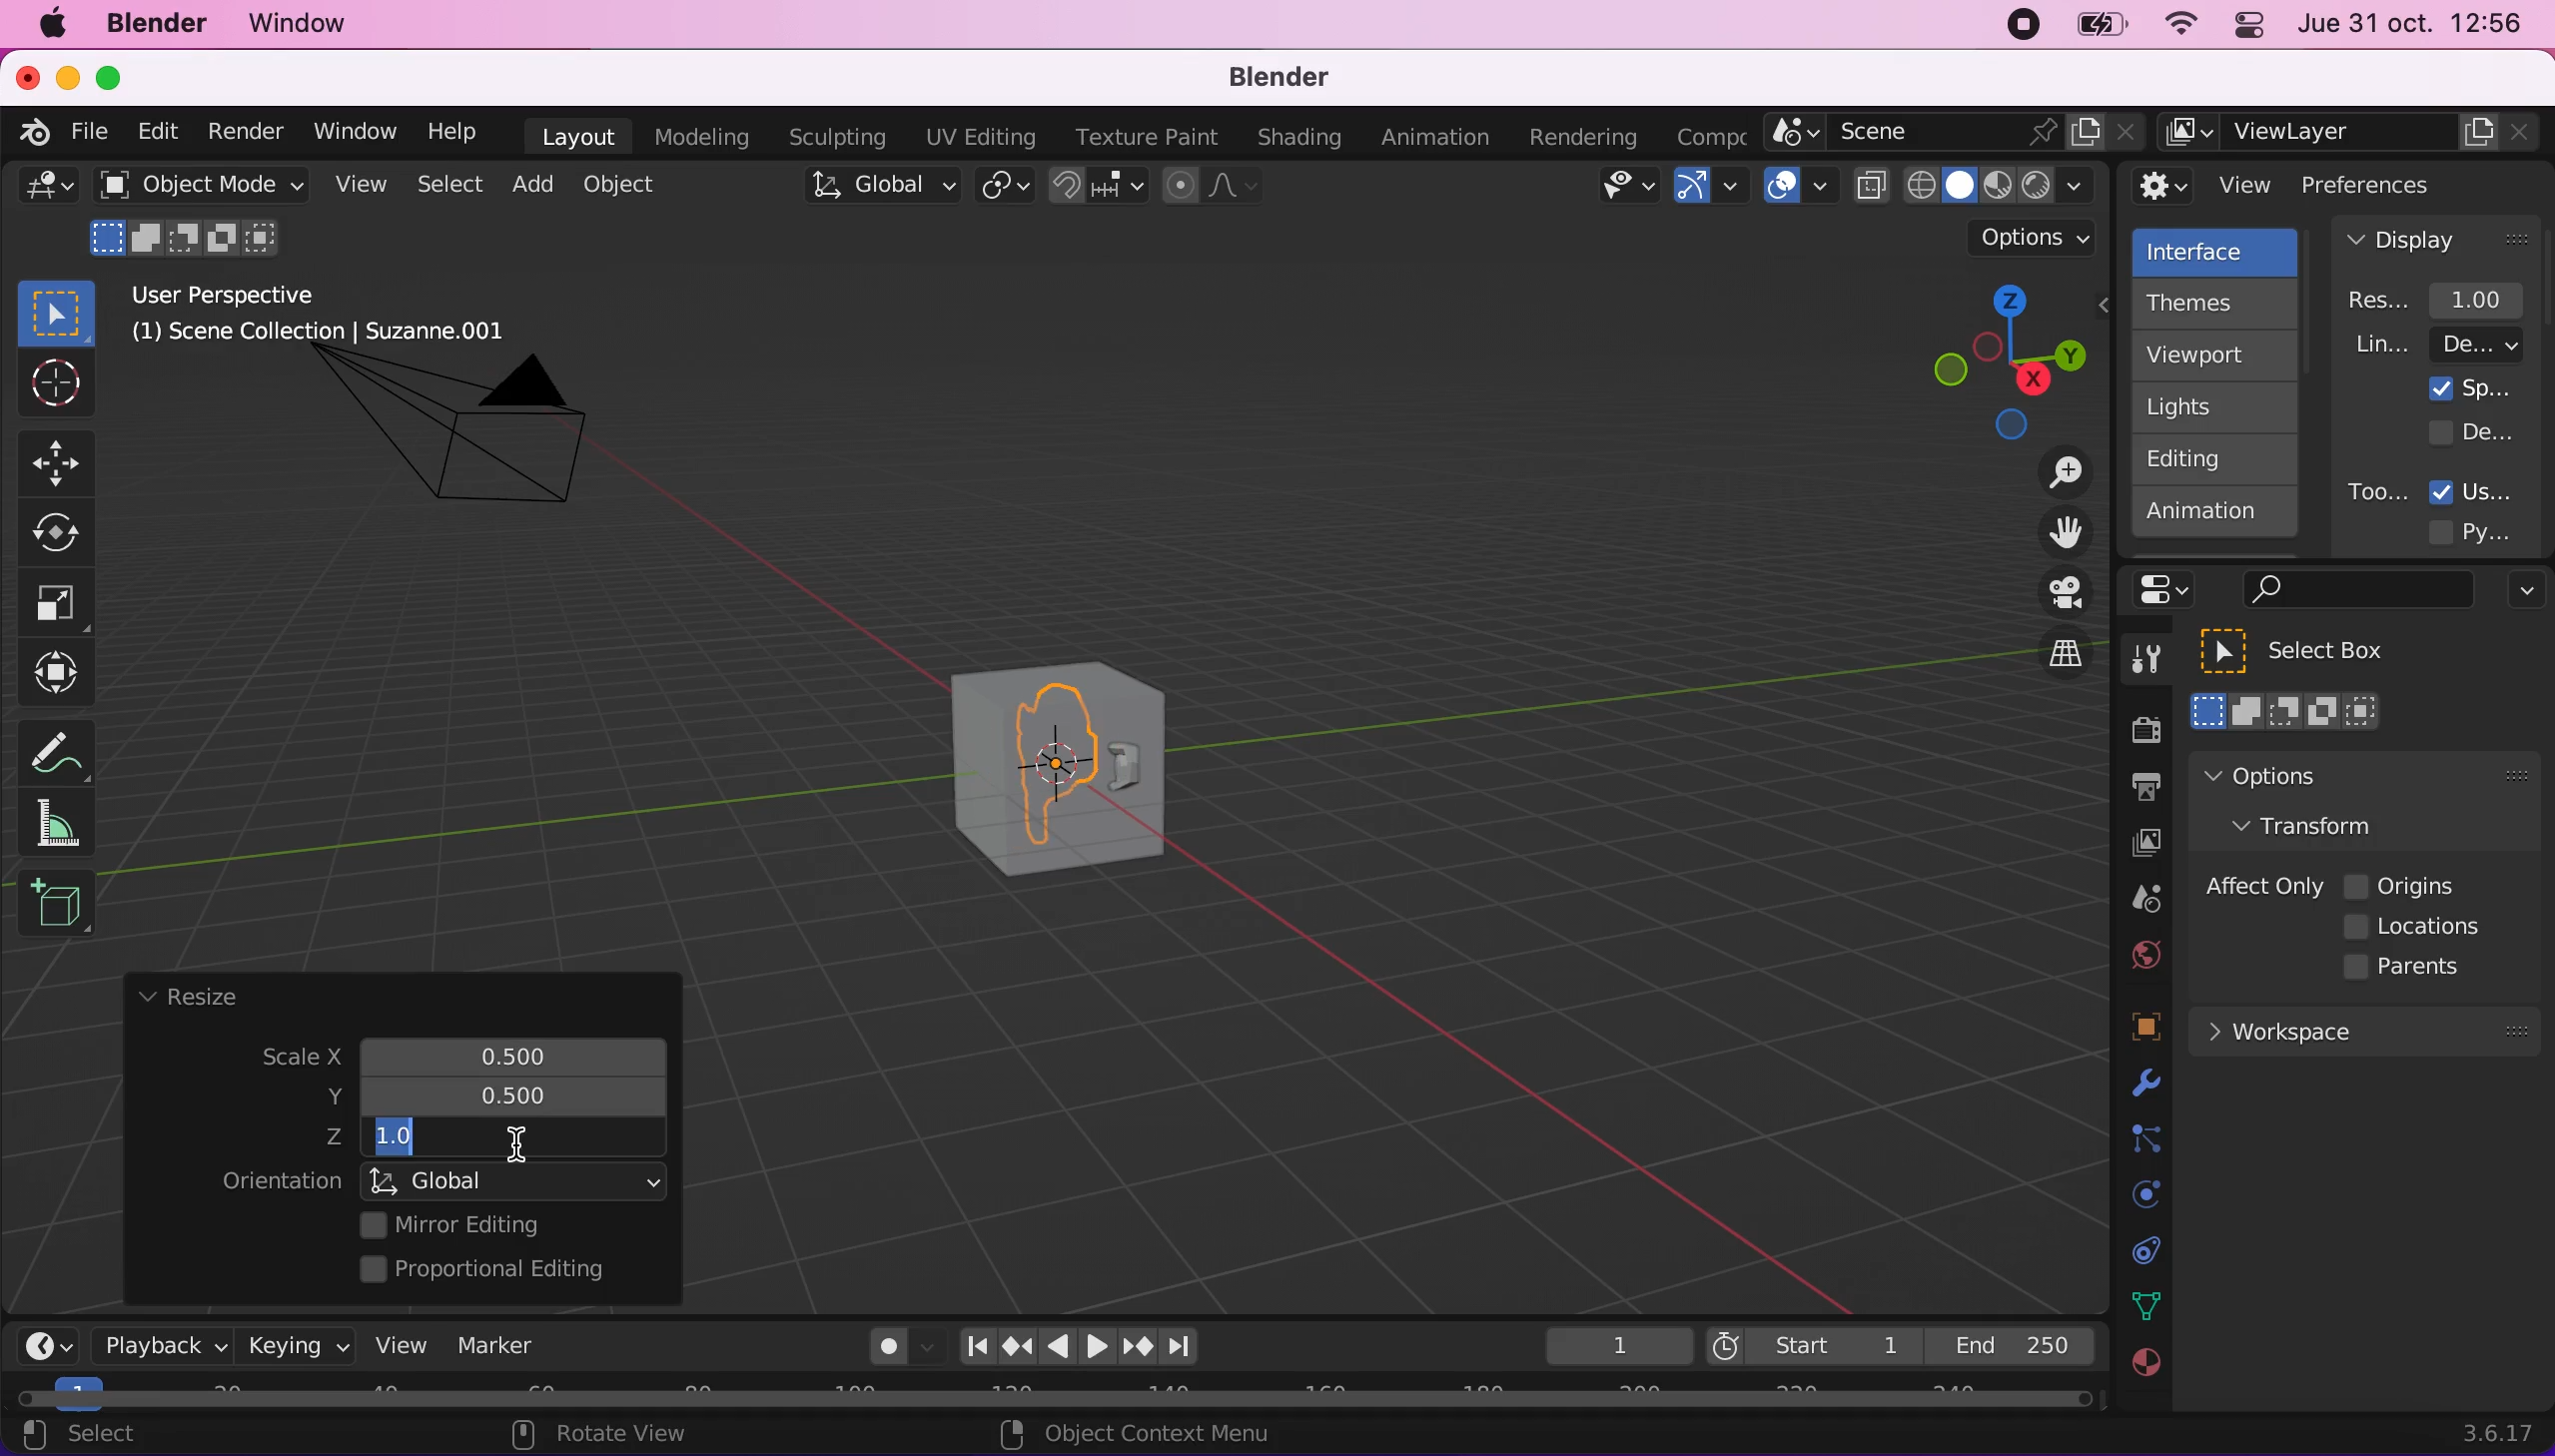  Describe the element at coordinates (1100, 186) in the screenshot. I see `snap` at that location.